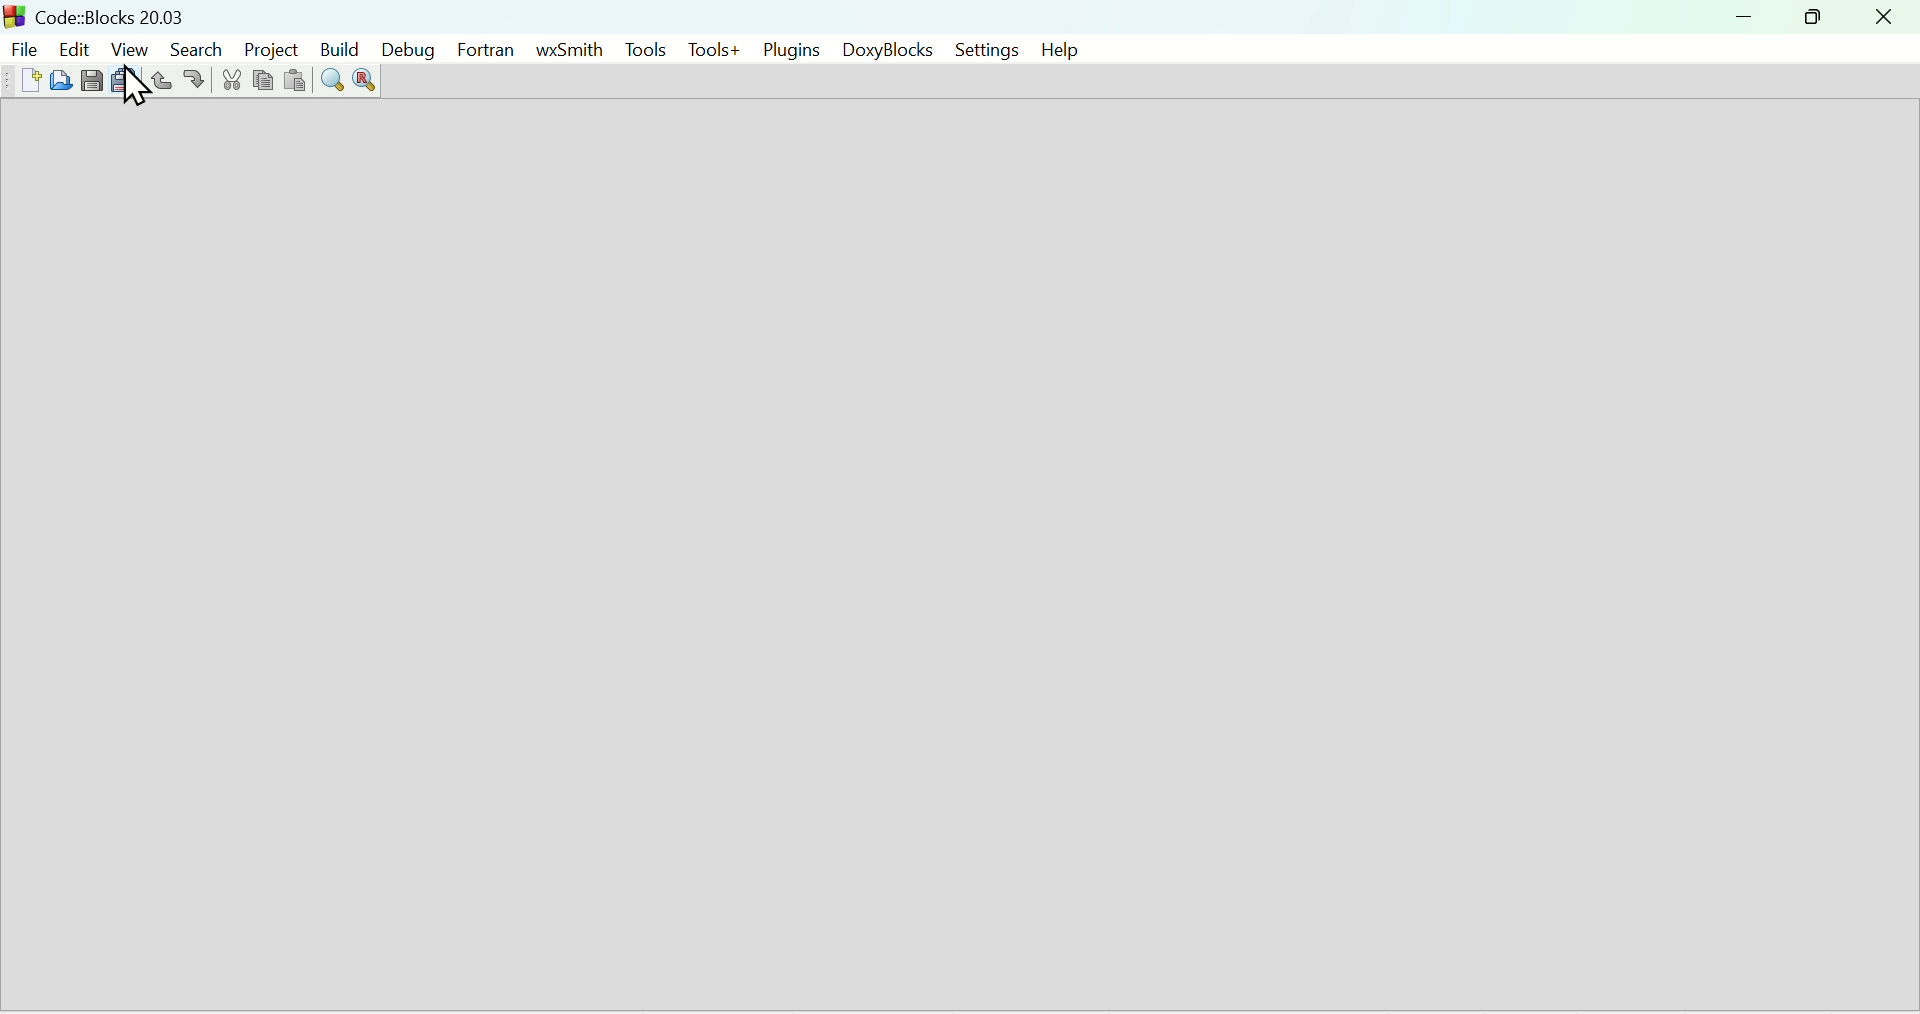  I want to click on Fortran, so click(487, 50).